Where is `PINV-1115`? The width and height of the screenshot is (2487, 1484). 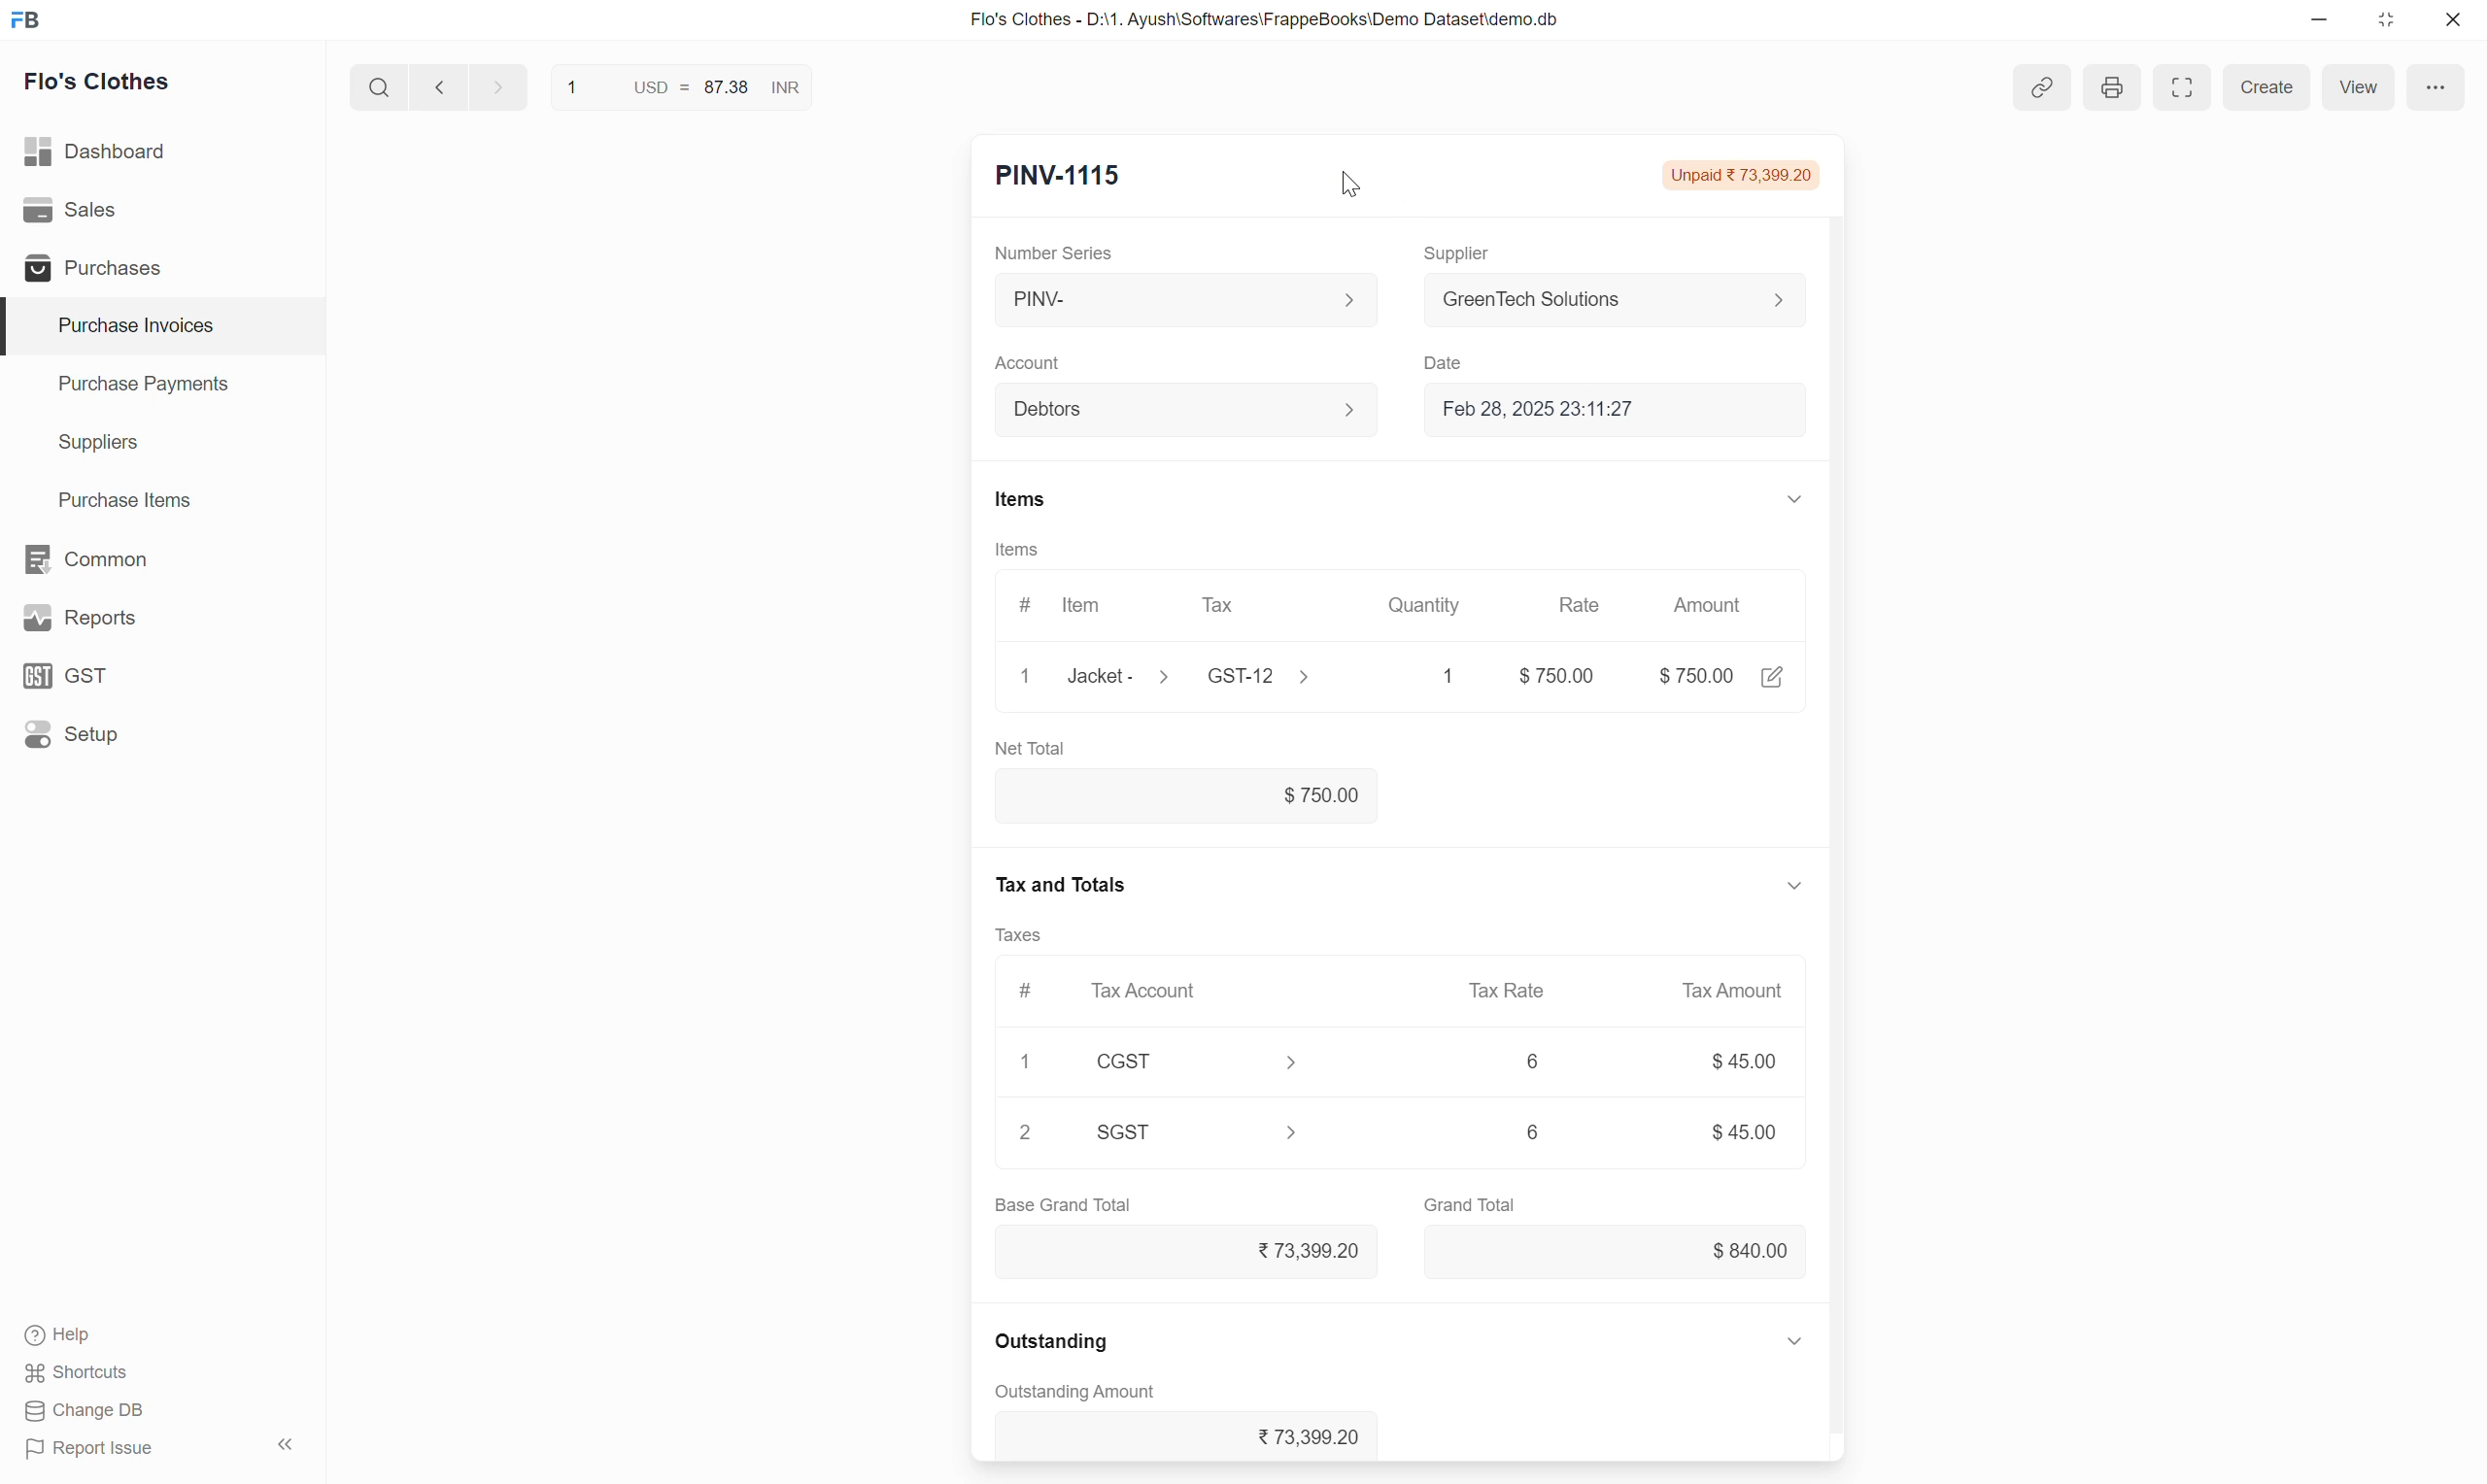 PINV-1115 is located at coordinates (1060, 176).